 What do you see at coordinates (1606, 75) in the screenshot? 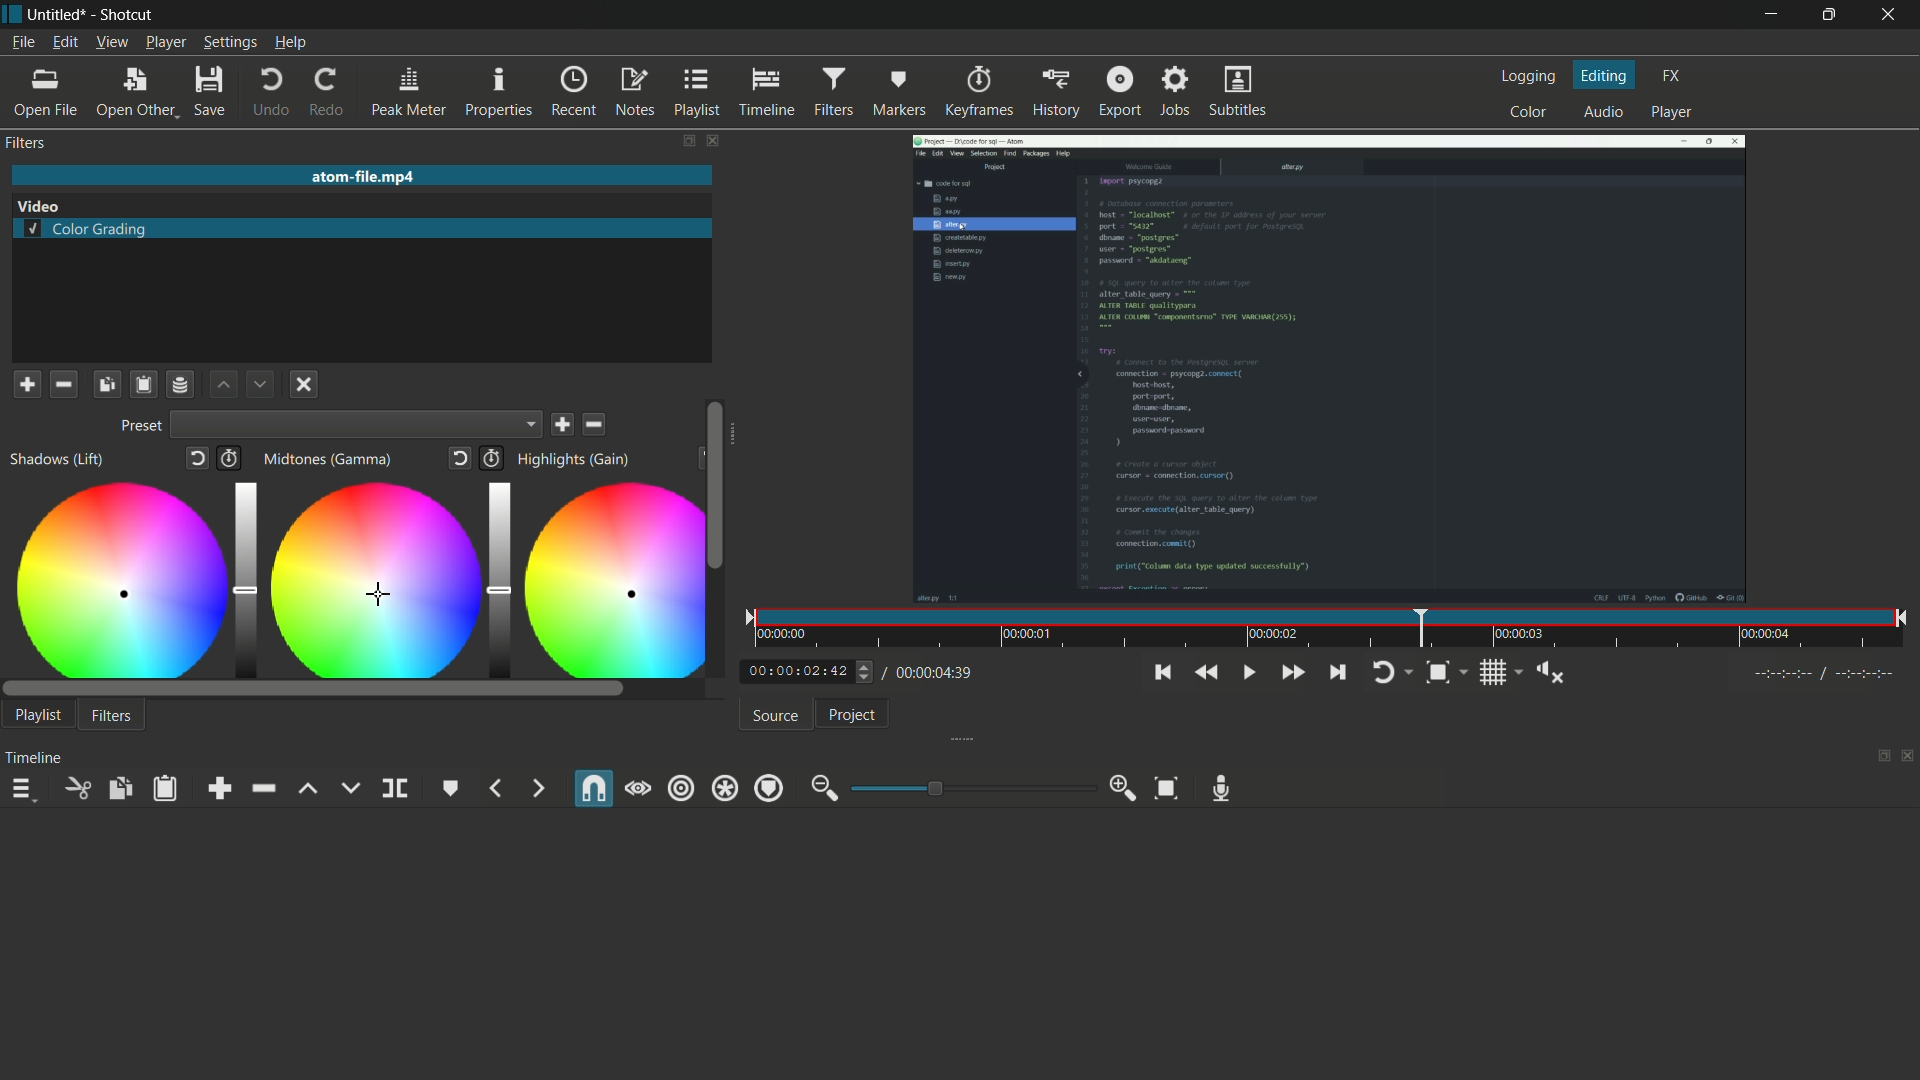
I see `editing` at bounding box center [1606, 75].